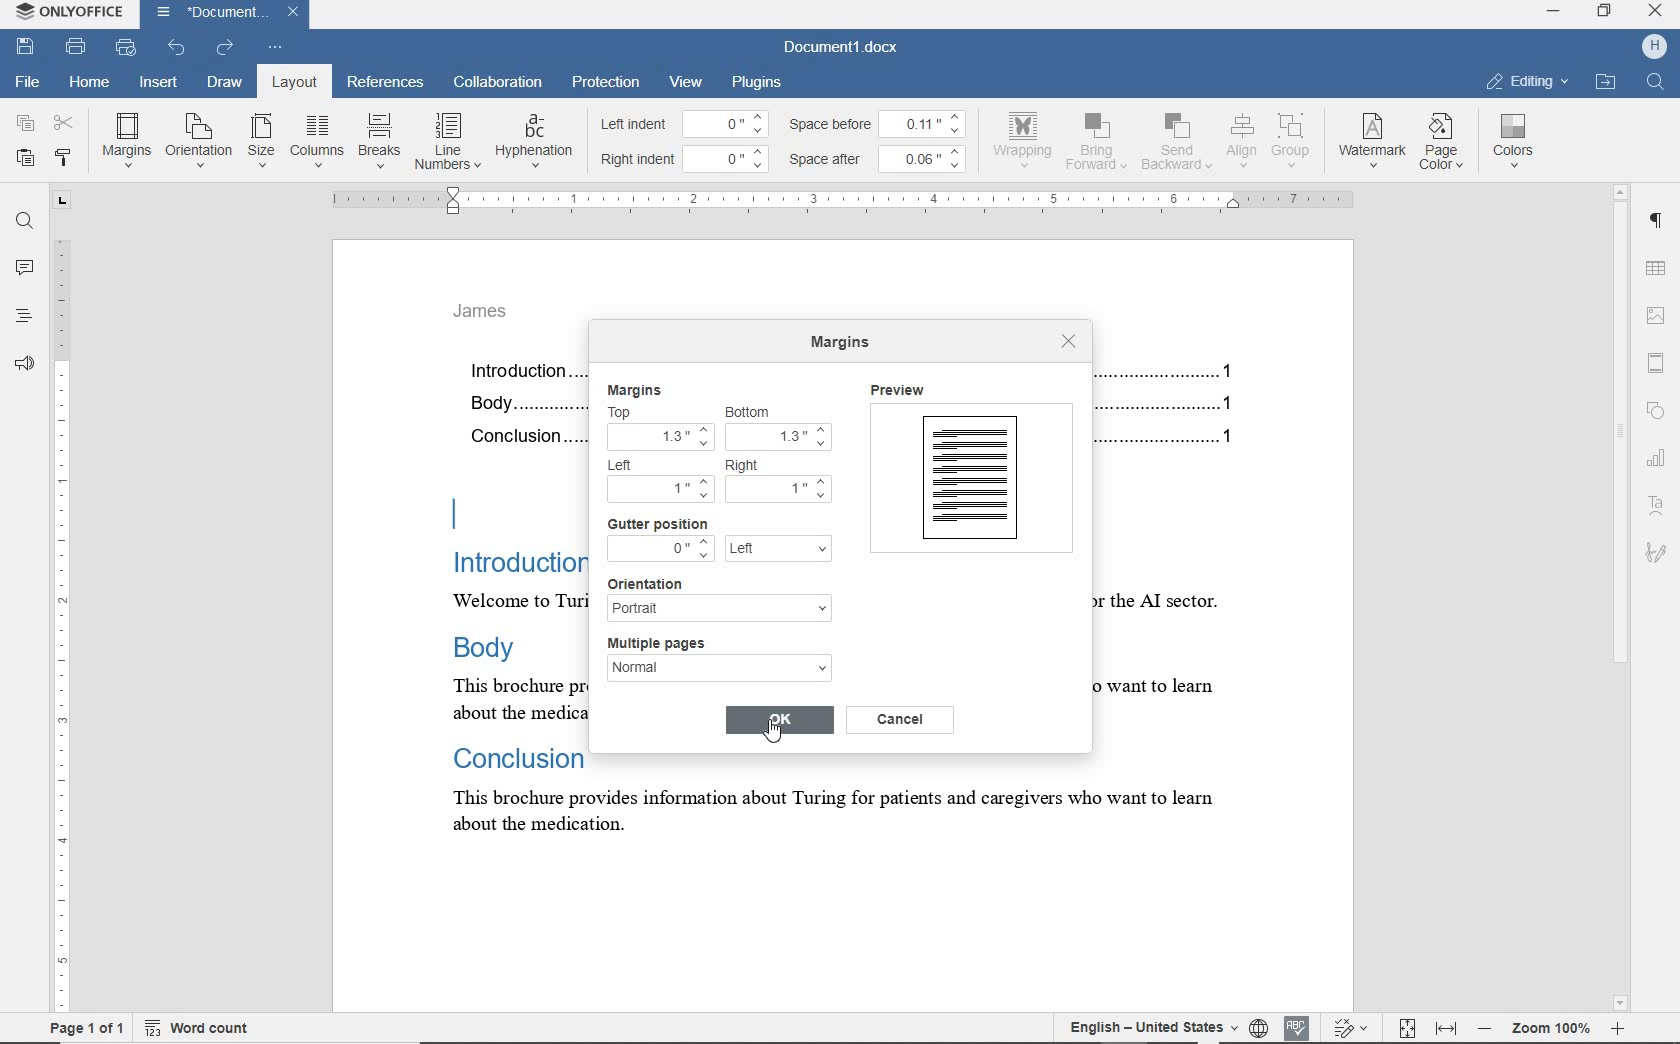 The image size is (1680, 1044). I want to click on 1, so click(661, 490).